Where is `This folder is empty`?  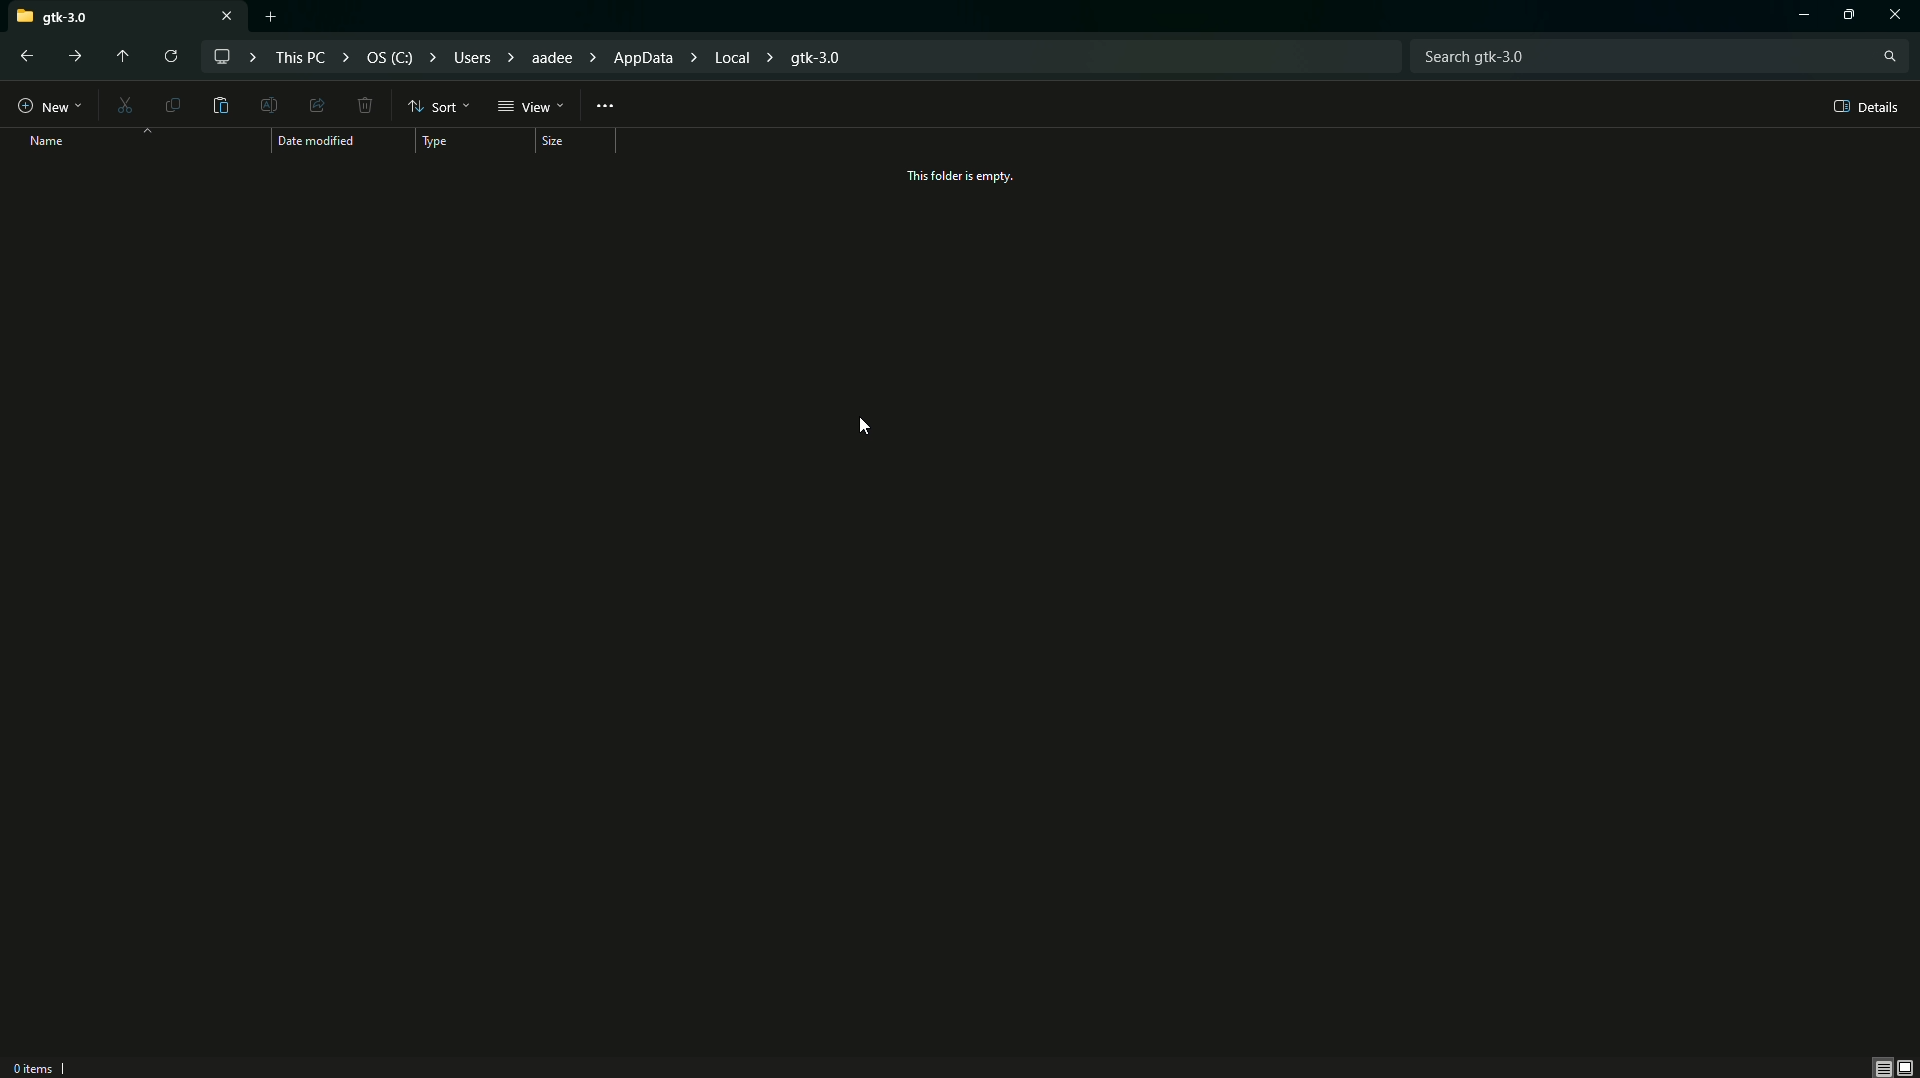
This folder is empty is located at coordinates (970, 176).